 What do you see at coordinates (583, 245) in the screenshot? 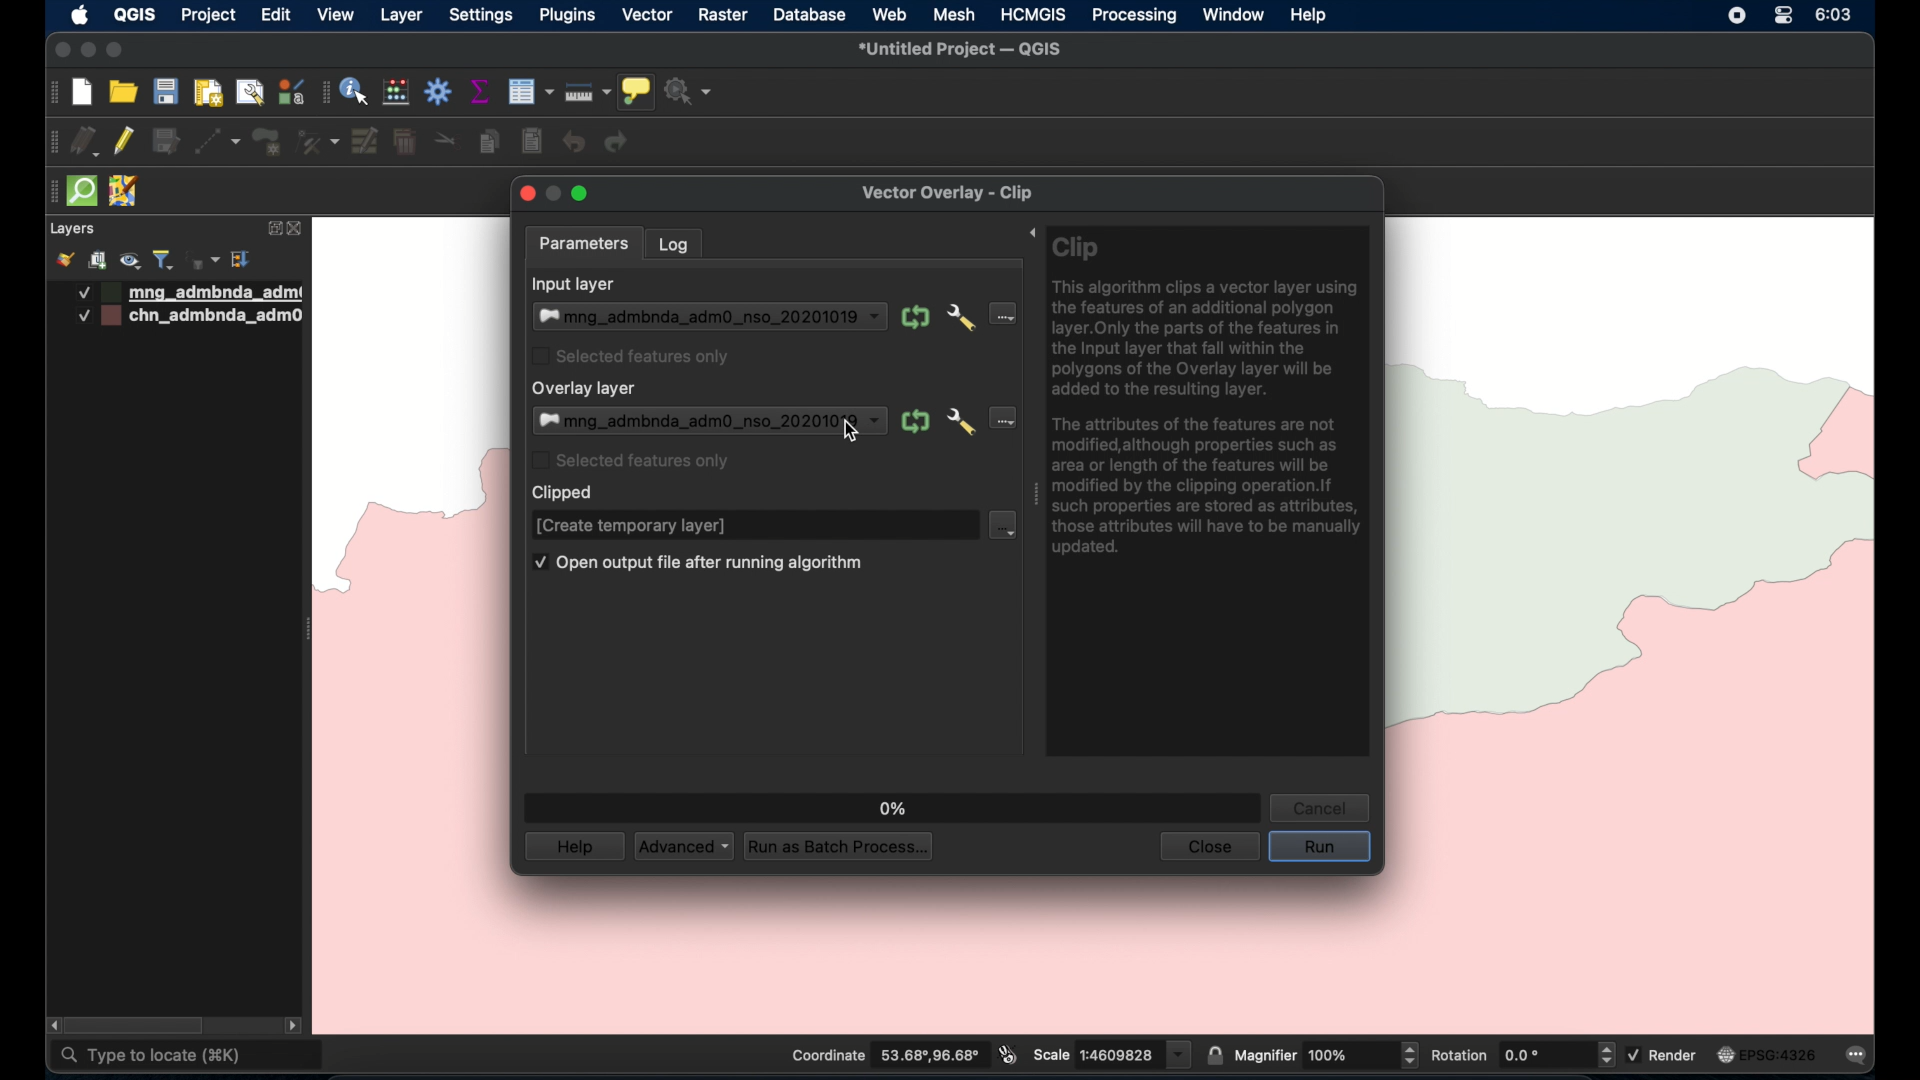
I see `parameters` at bounding box center [583, 245].